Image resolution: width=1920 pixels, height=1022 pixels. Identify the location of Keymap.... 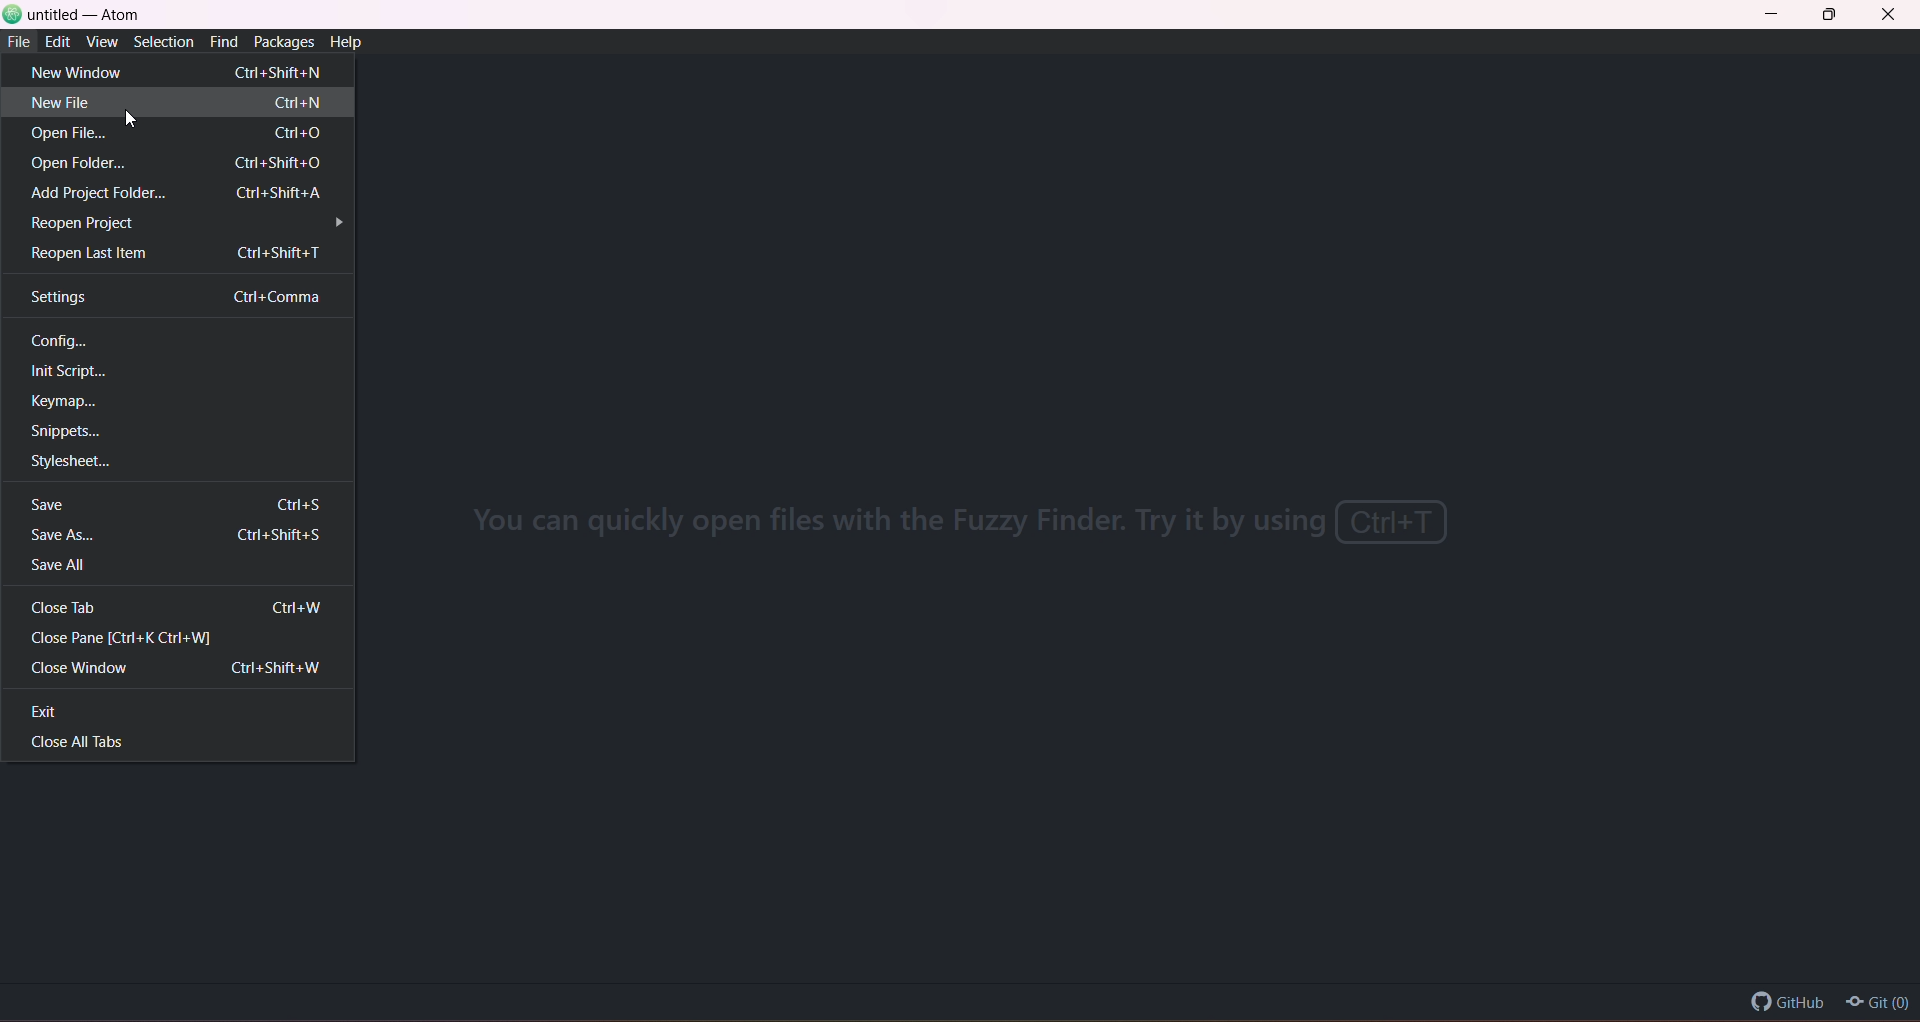
(72, 402).